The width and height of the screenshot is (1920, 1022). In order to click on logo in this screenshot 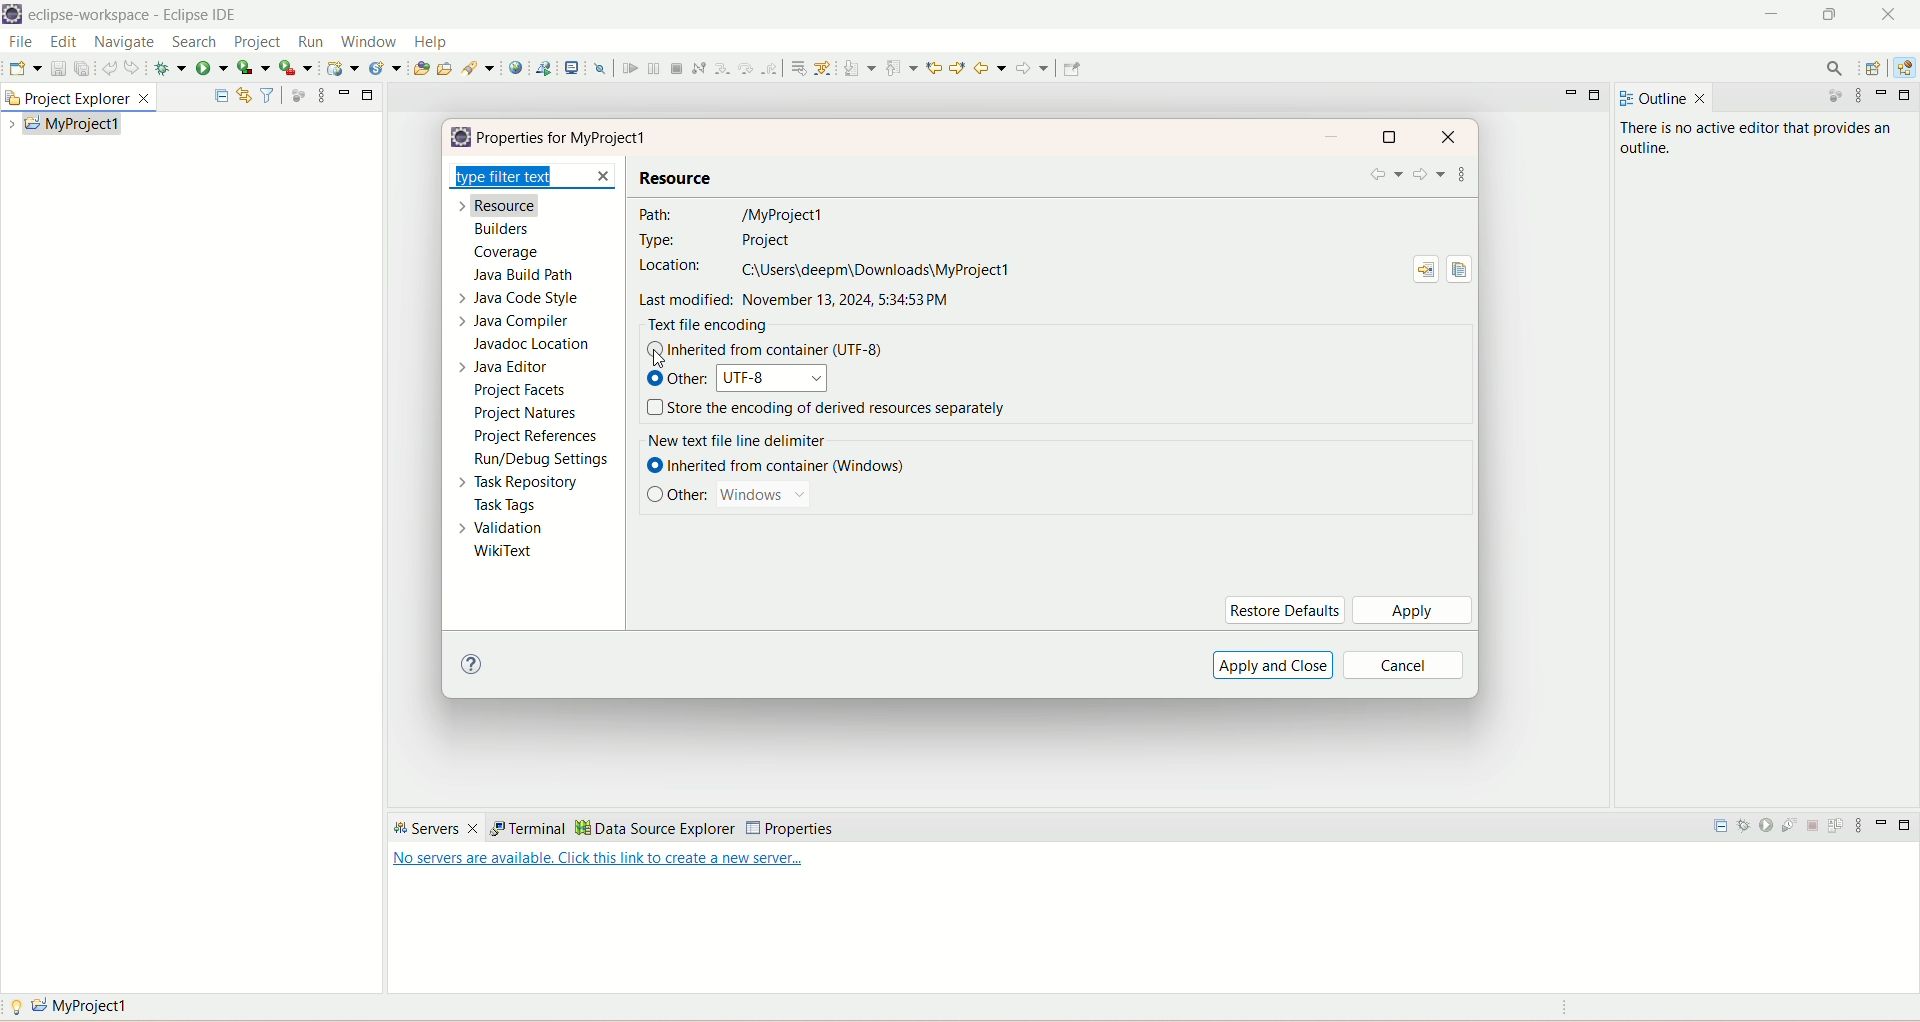, I will do `click(14, 14)`.